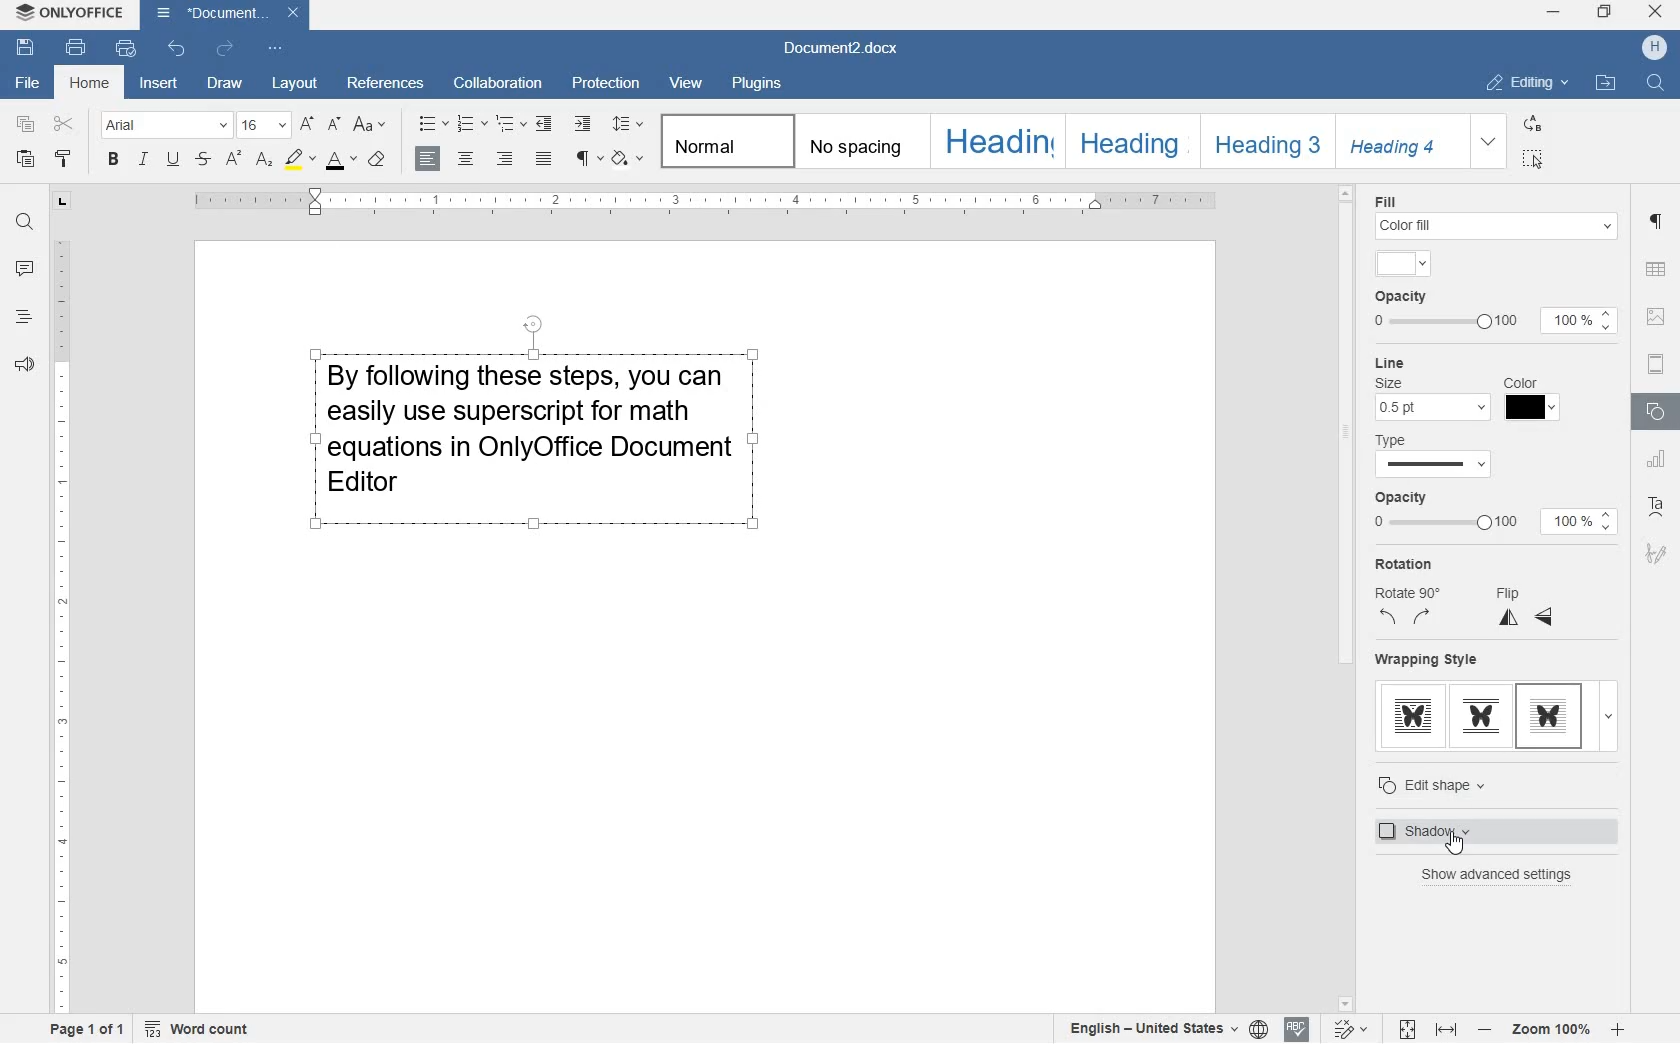  Describe the element at coordinates (1428, 660) in the screenshot. I see `wrapping style` at that location.